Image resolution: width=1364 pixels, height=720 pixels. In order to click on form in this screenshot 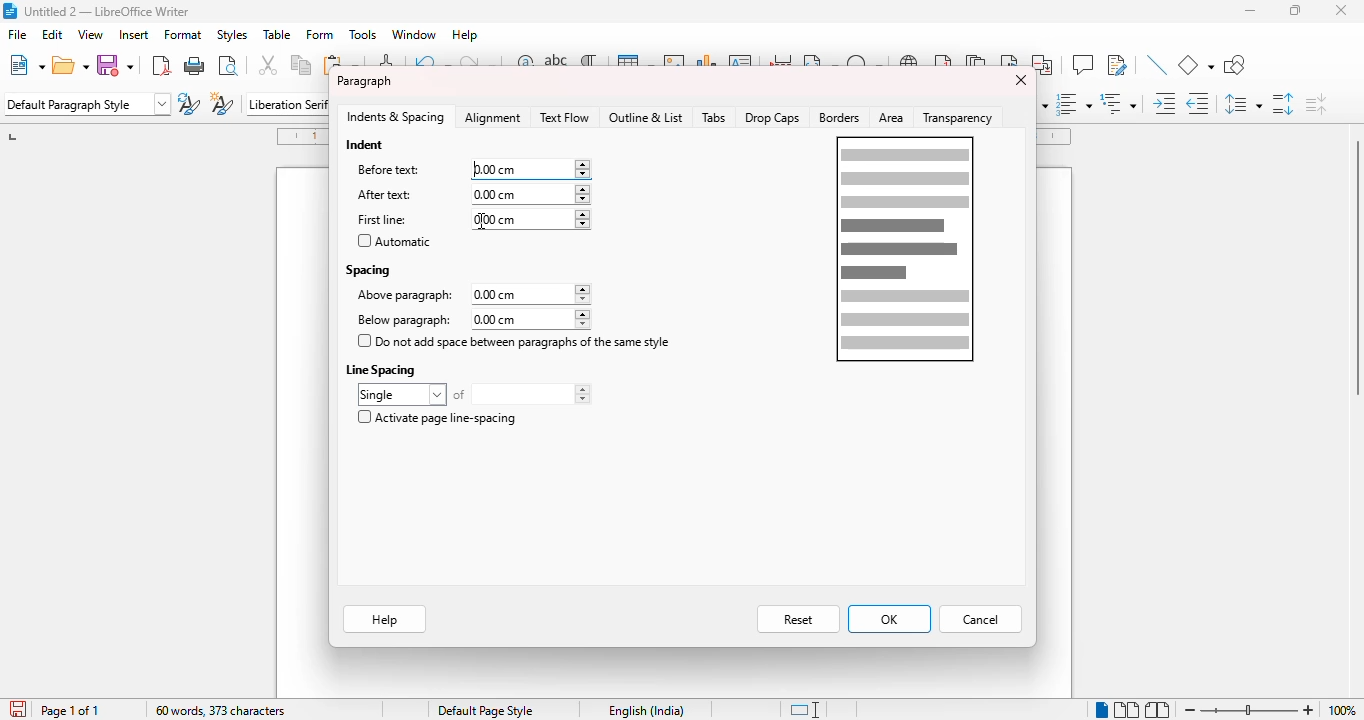, I will do `click(320, 35)`.